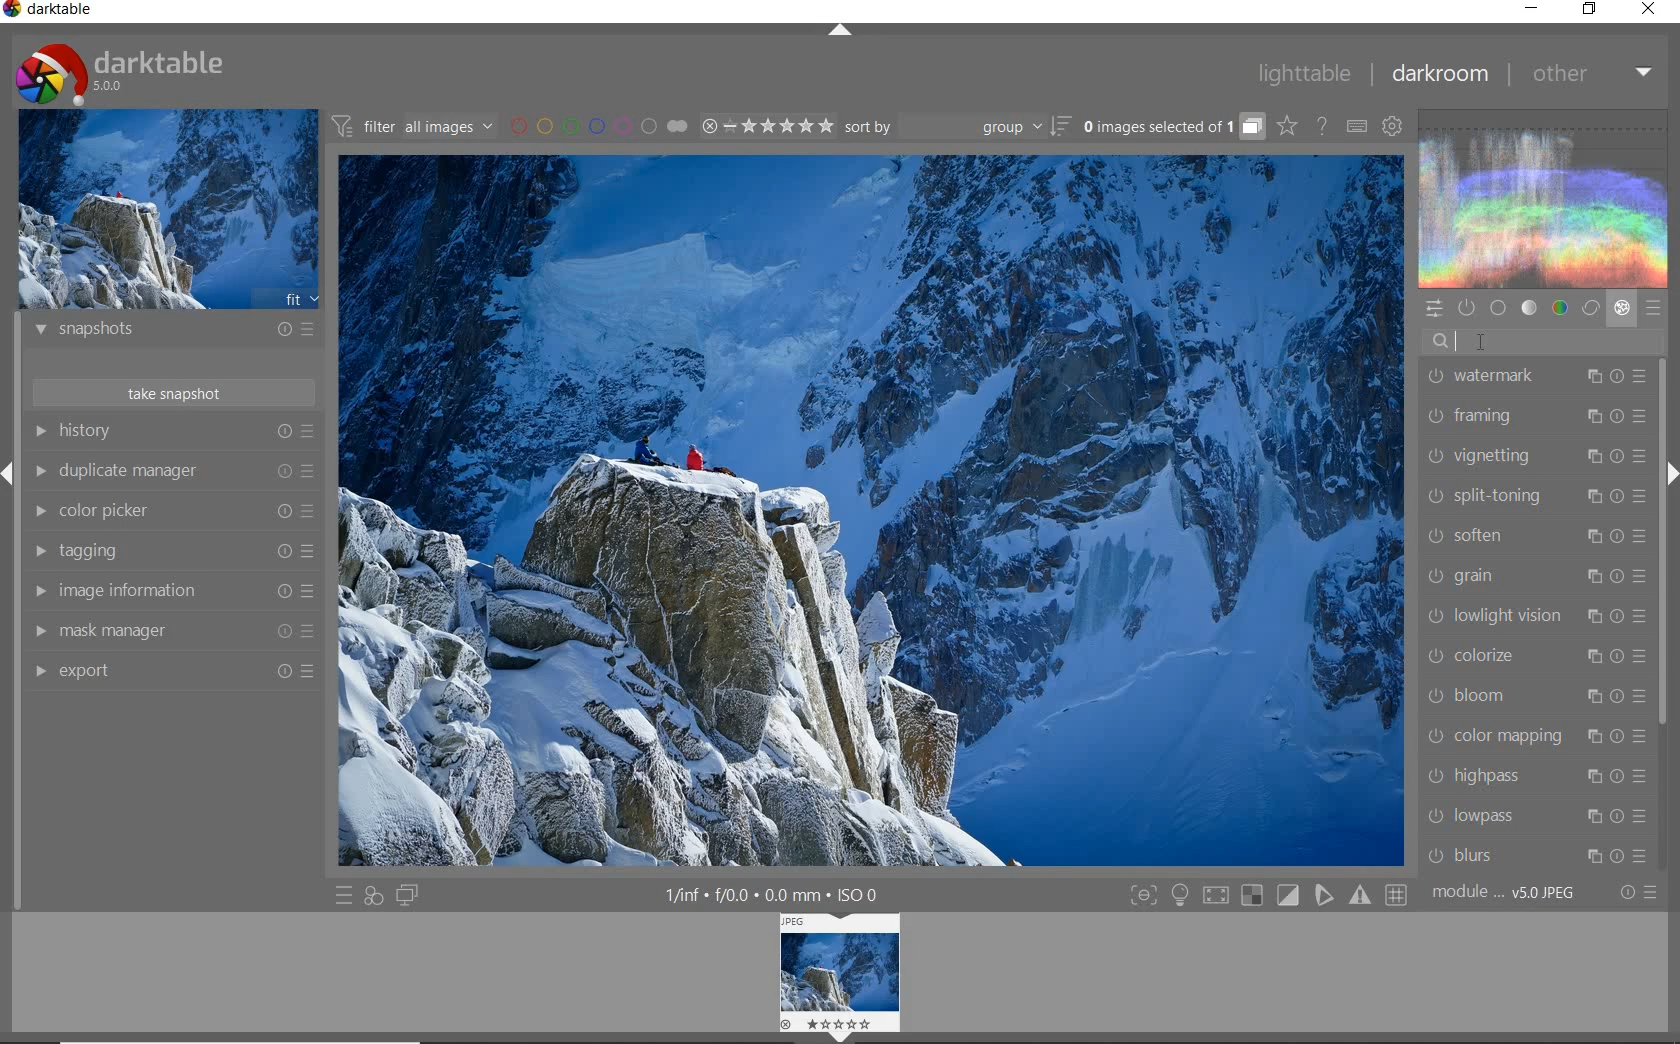 The height and width of the screenshot is (1044, 1680). What do you see at coordinates (169, 208) in the screenshot?
I see `image preview` at bounding box center [169, 208].